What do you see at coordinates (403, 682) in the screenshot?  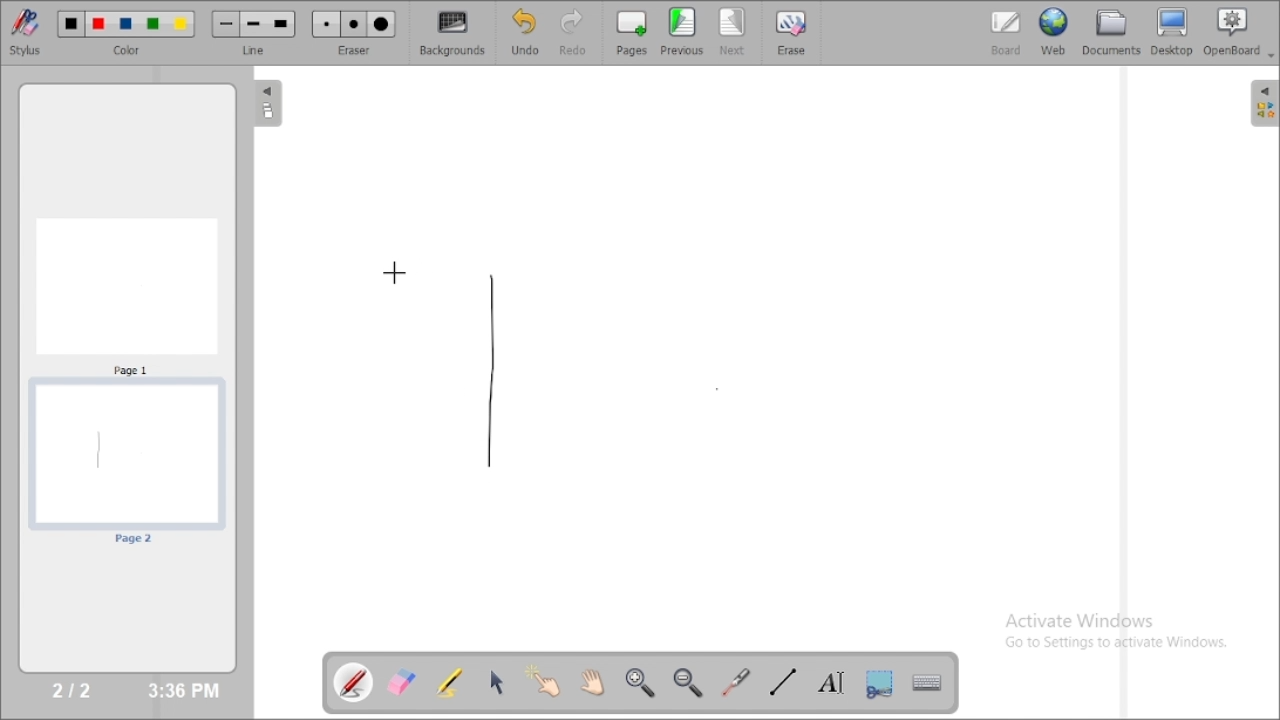 I see `erase annotation` at bounding box center [403, 682].